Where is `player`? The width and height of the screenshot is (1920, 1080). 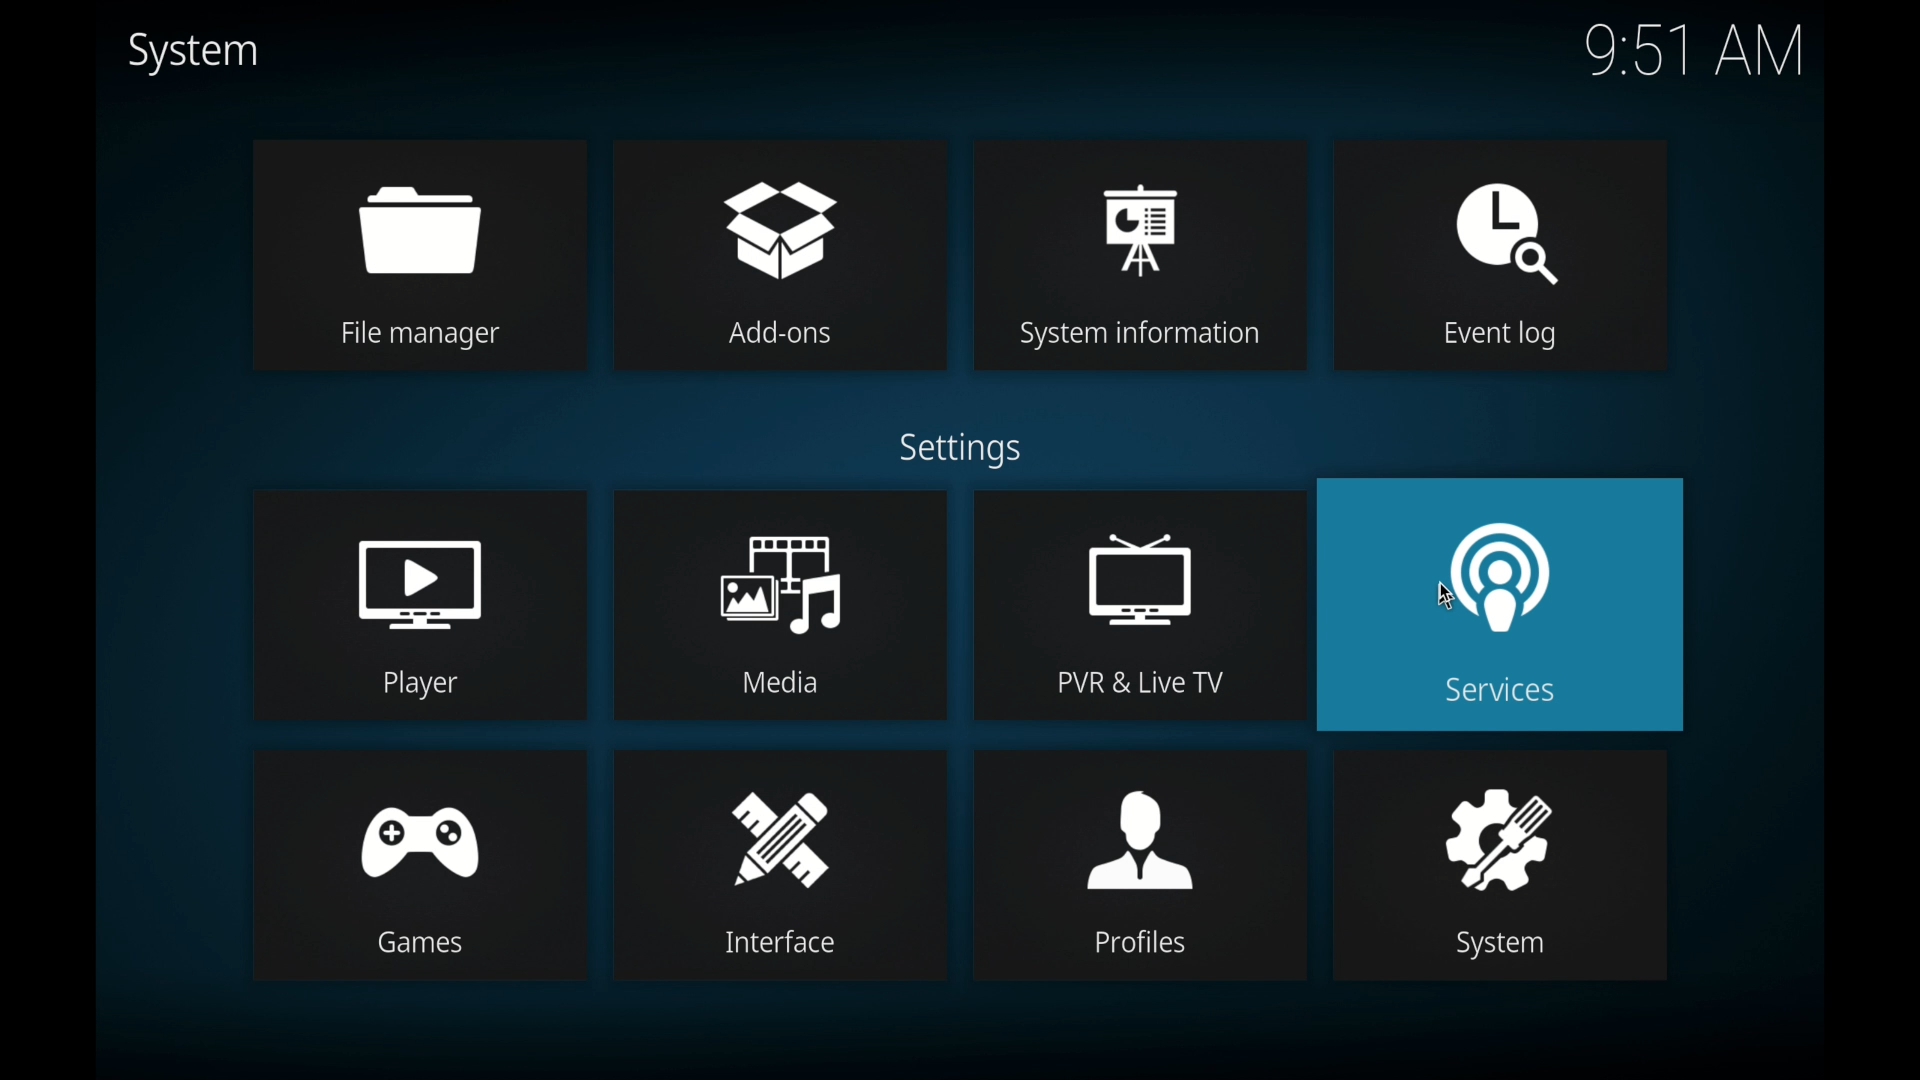
player is located at coordinates (418, 605).